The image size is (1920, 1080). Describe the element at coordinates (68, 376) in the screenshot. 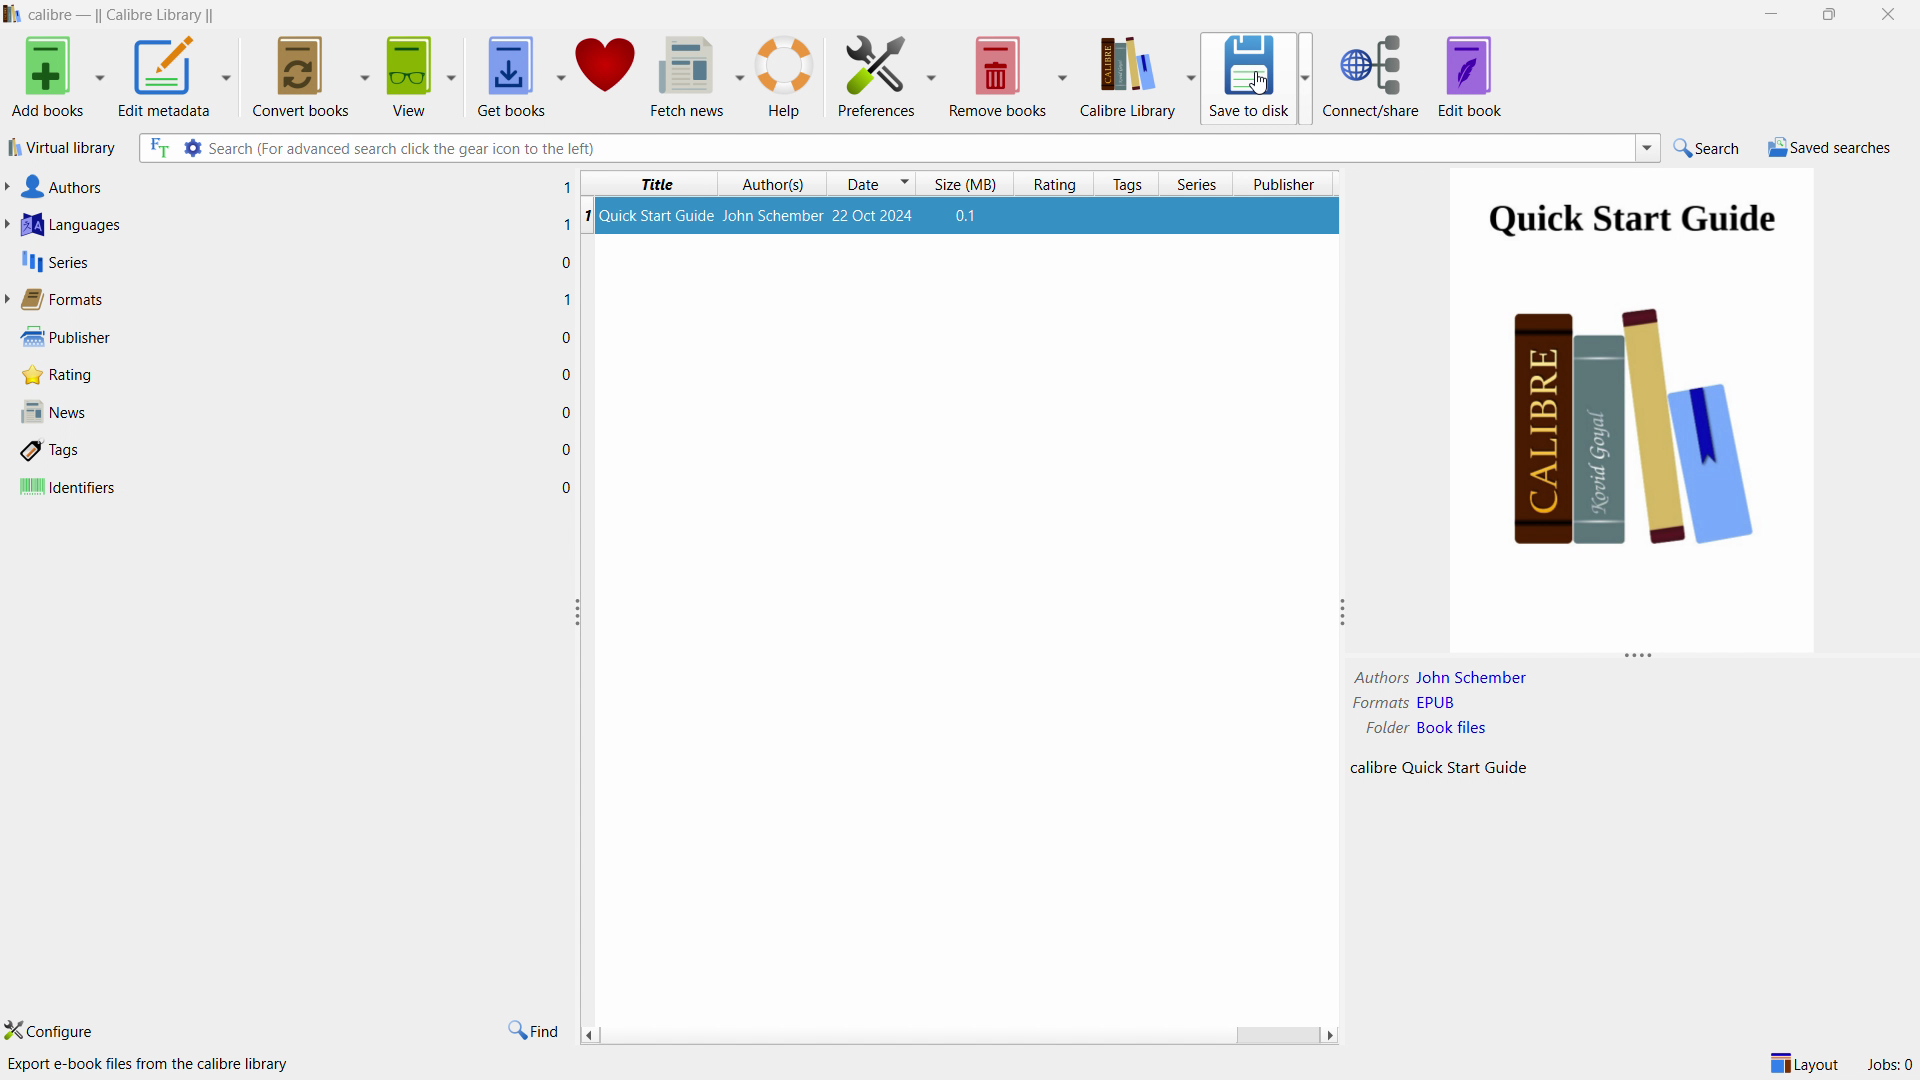

I see `Rating` at that location.